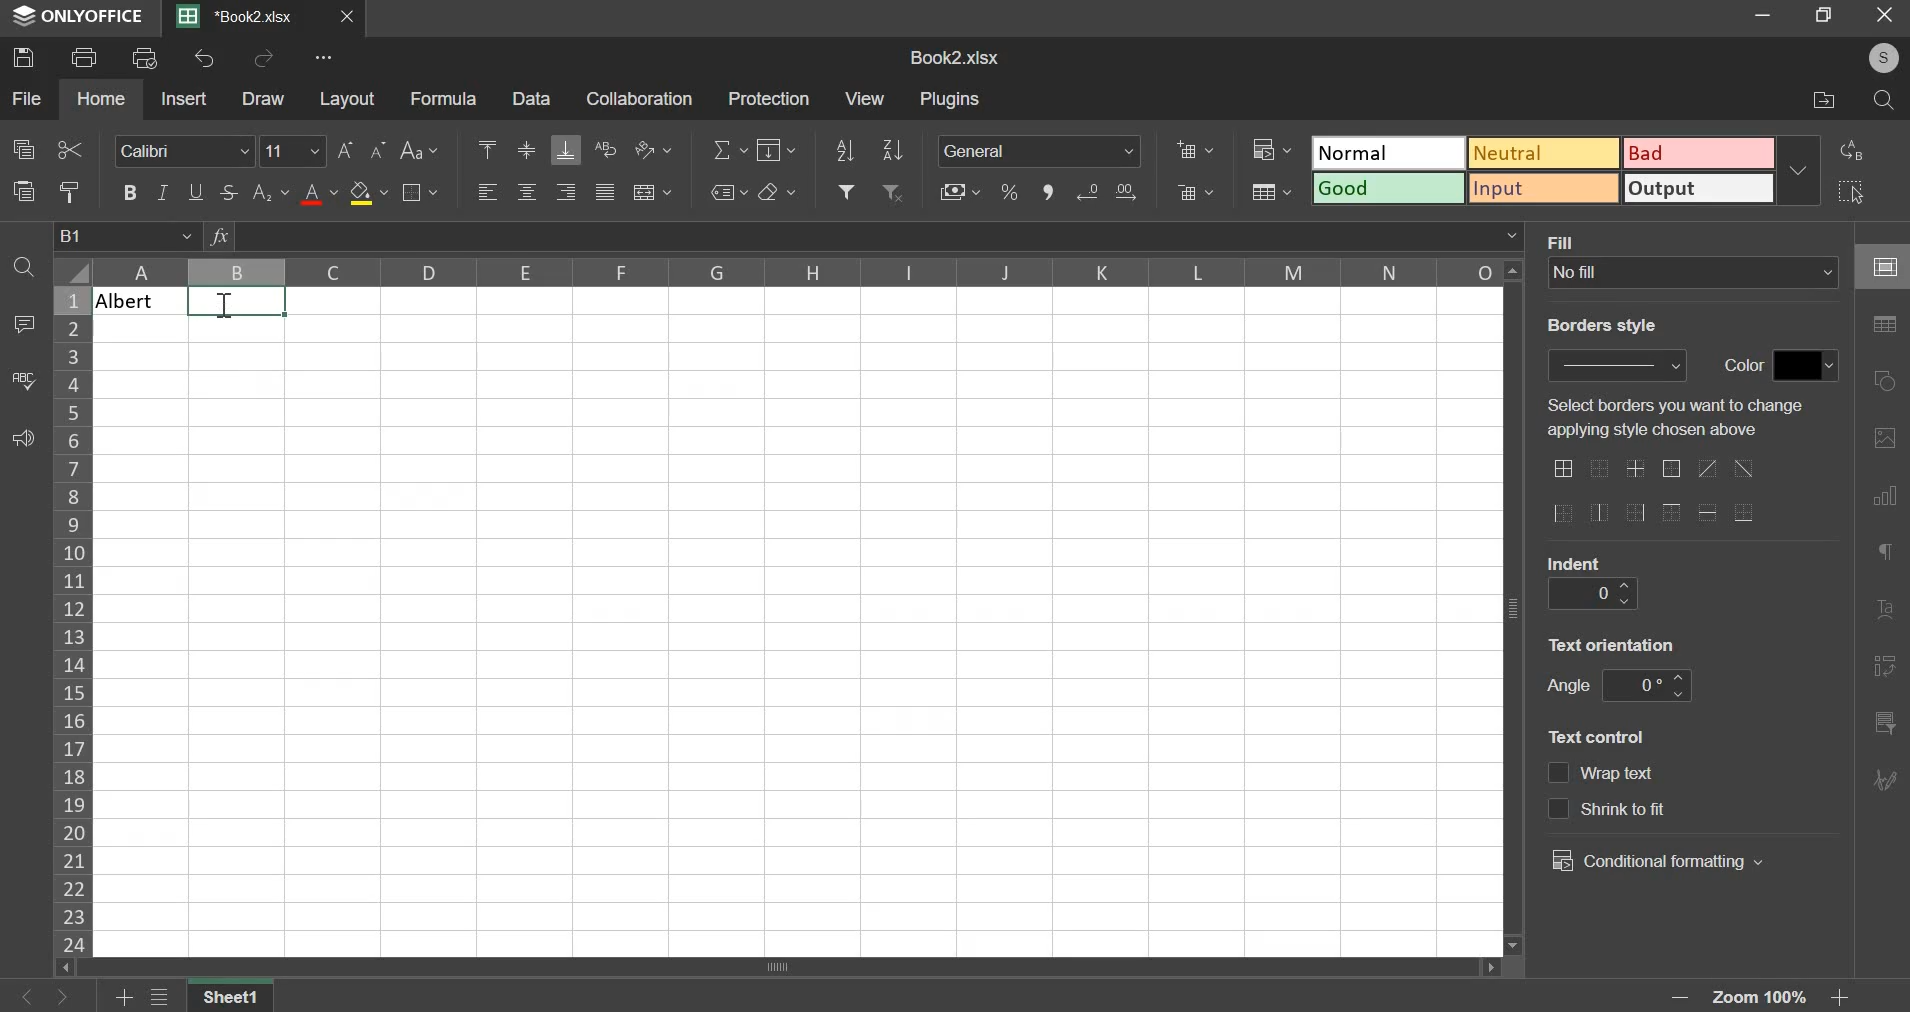 Image resolution: width=1910 pixels, height=1012 pixels. I want to click on text color, so click(319, 195).